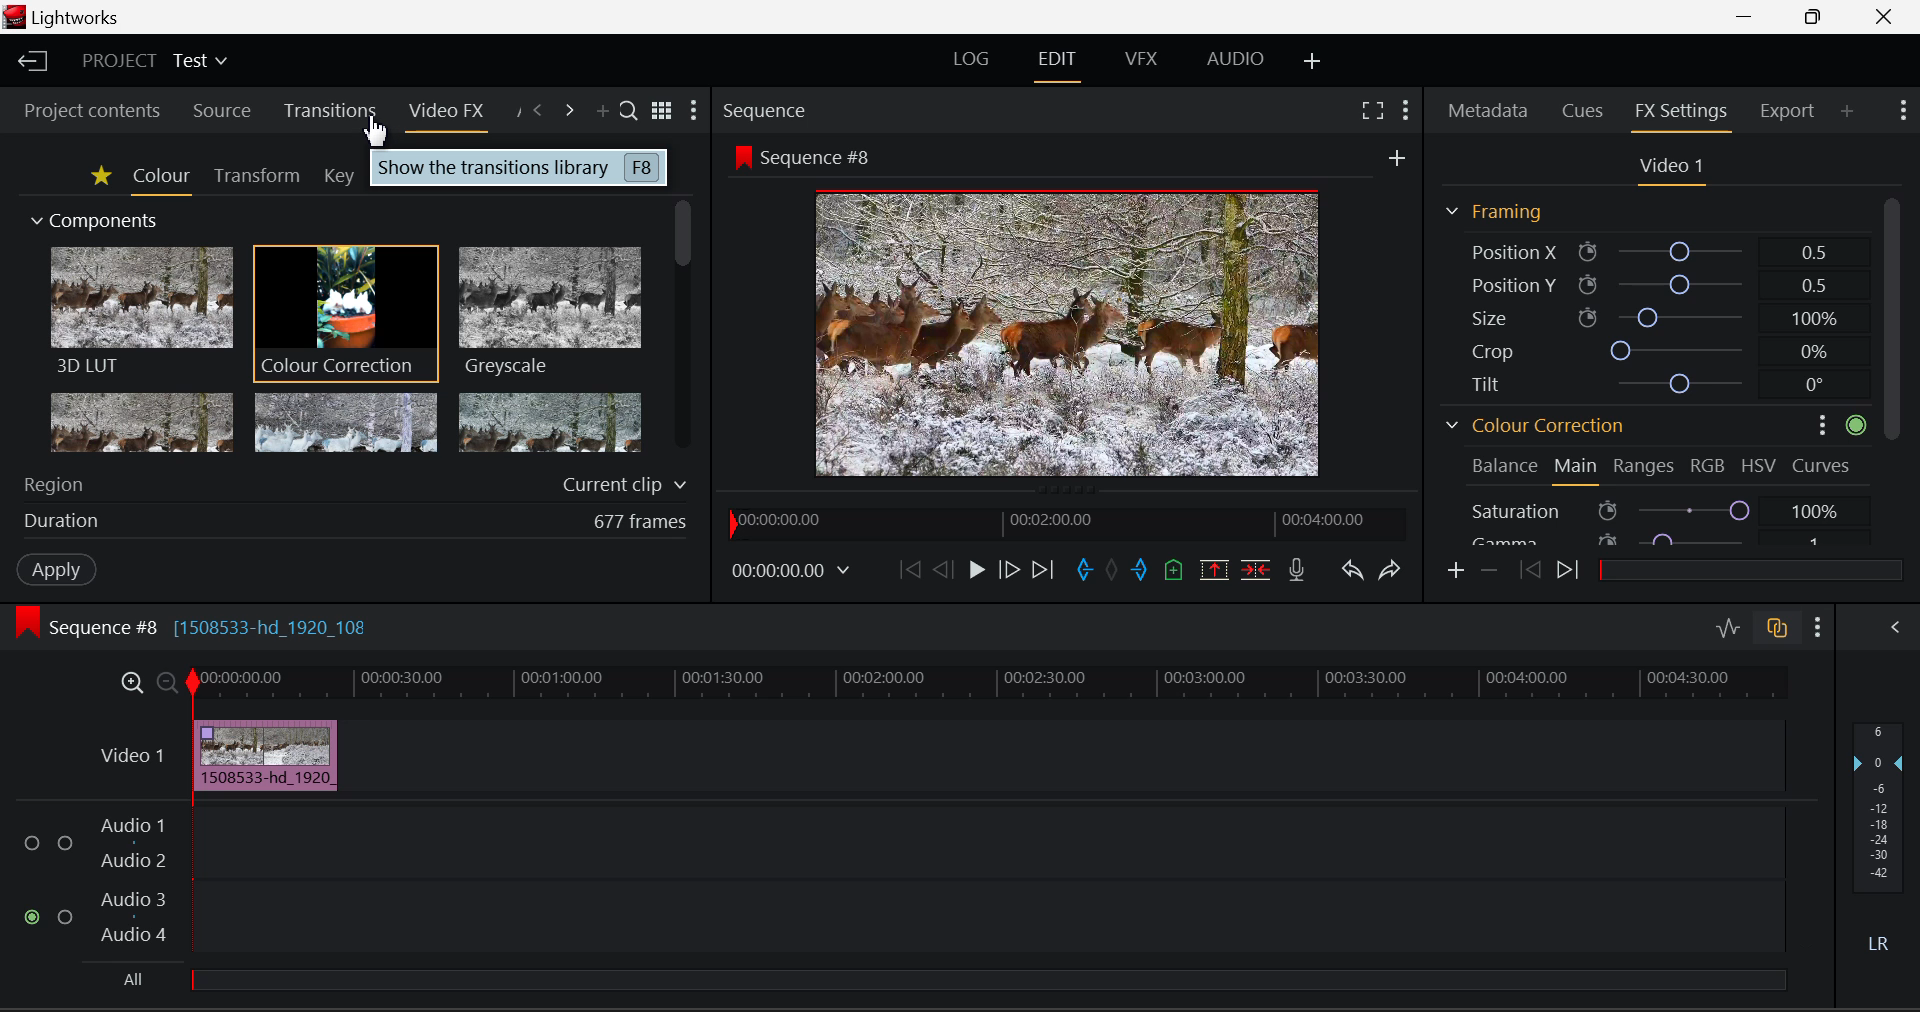 The width and height of the screenshot is (1920, 1012). What do you see at coordinates (1392, 571) in the screenshot?
I see `Redo` at bounding box center [1392, 571].